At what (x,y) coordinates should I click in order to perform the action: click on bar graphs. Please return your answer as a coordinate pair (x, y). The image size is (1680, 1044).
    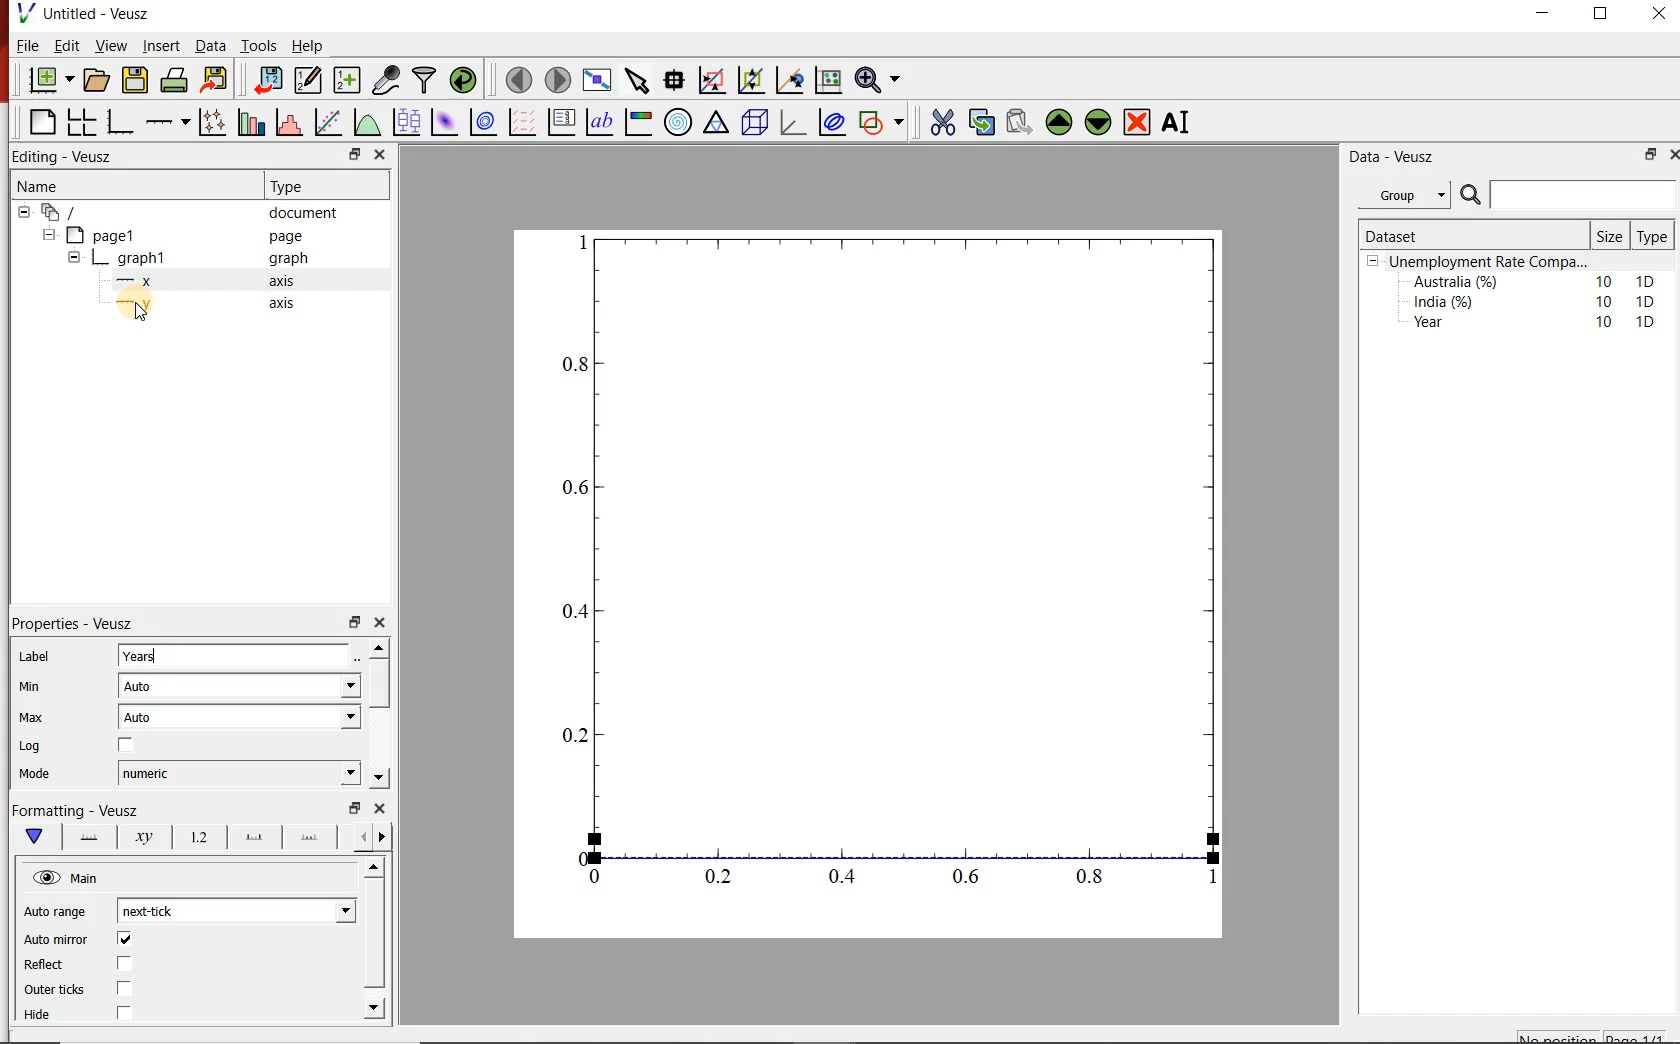
    Looking at the image, I should click on (249, 122).